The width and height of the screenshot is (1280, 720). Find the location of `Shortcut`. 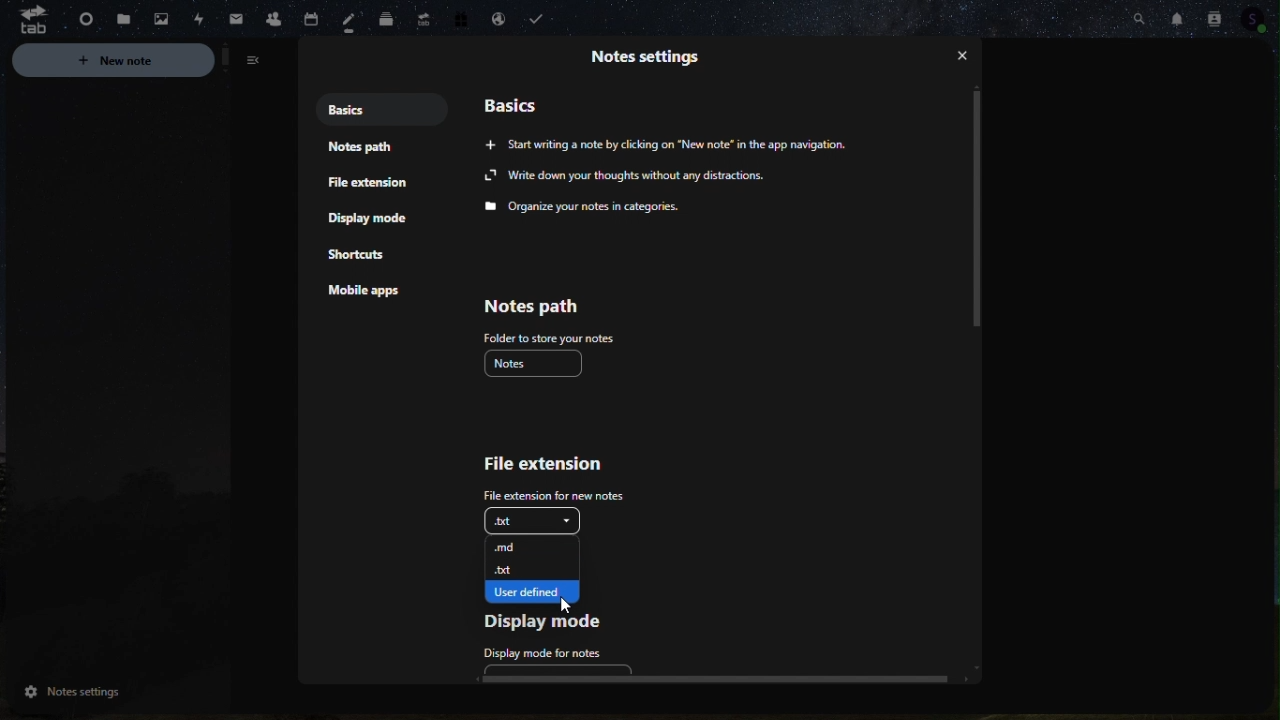

Shortcut is located at coordinates (368, 258).